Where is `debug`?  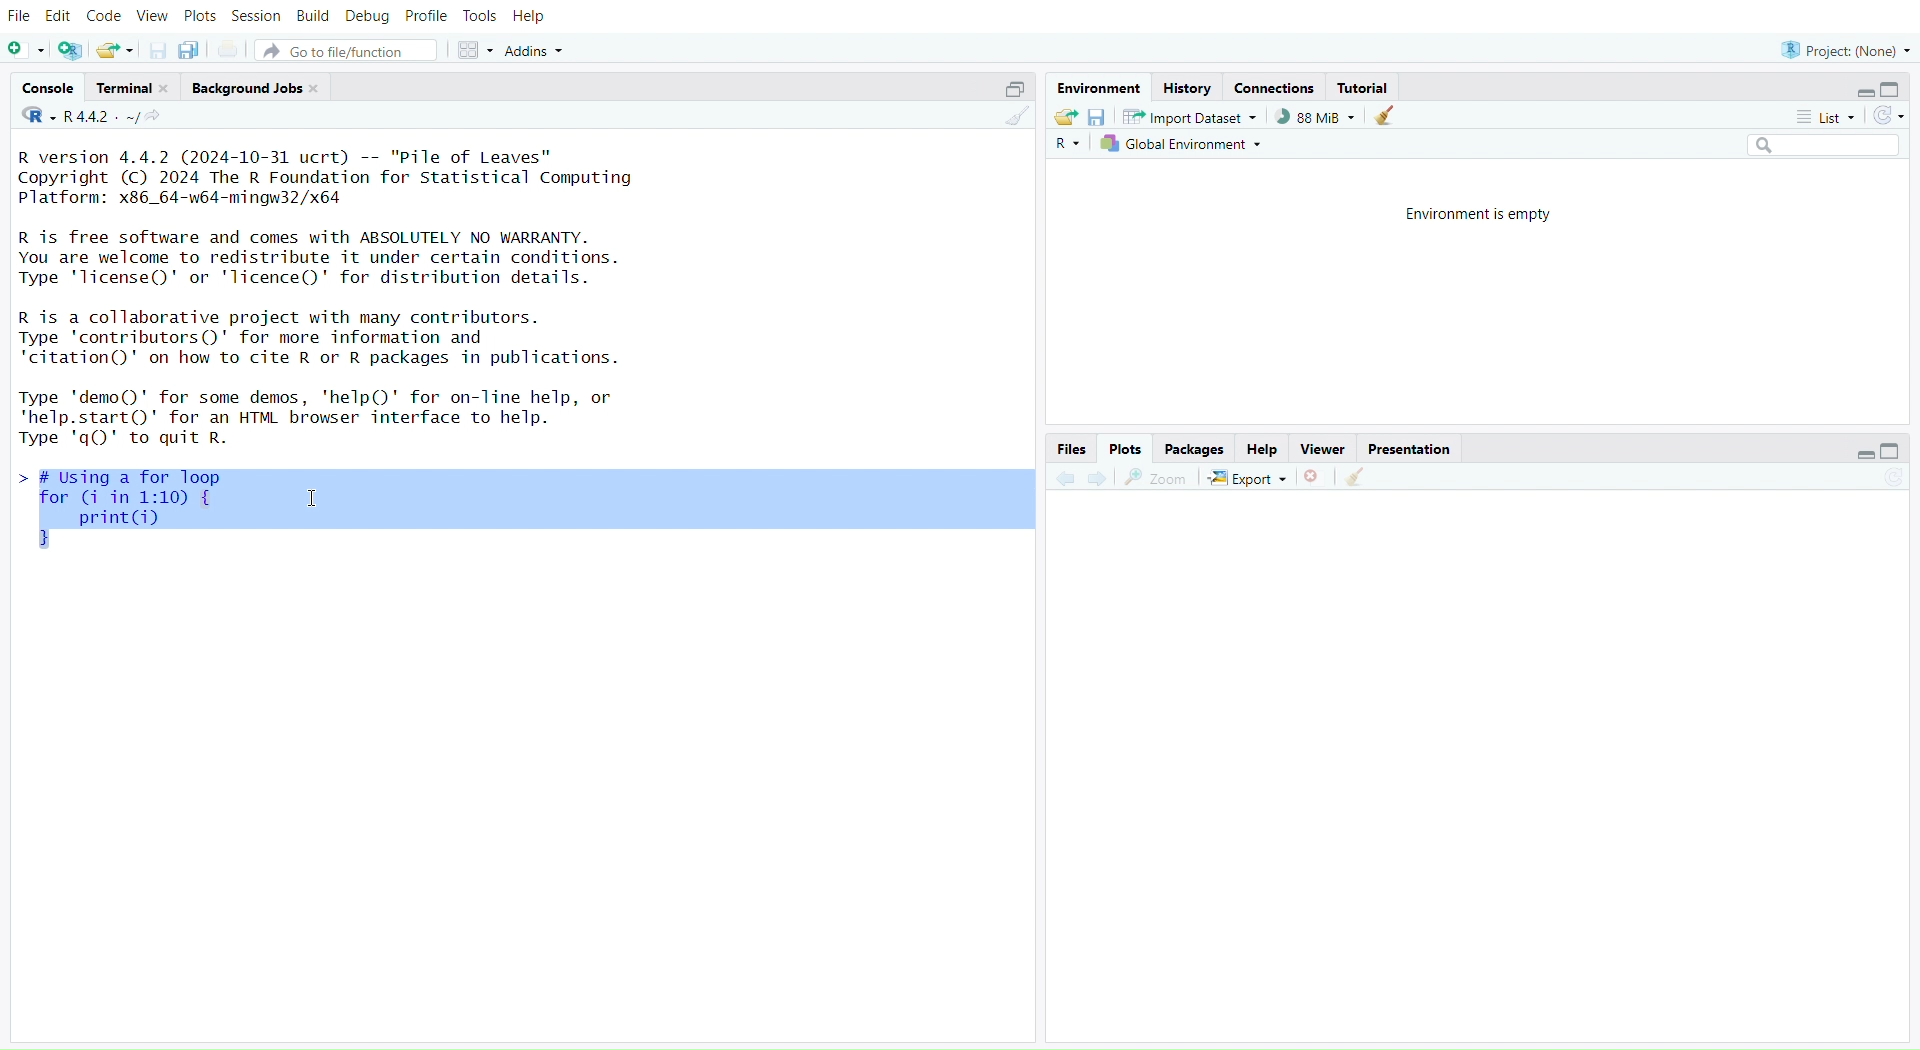 debug is located at coordinates (367, 16).